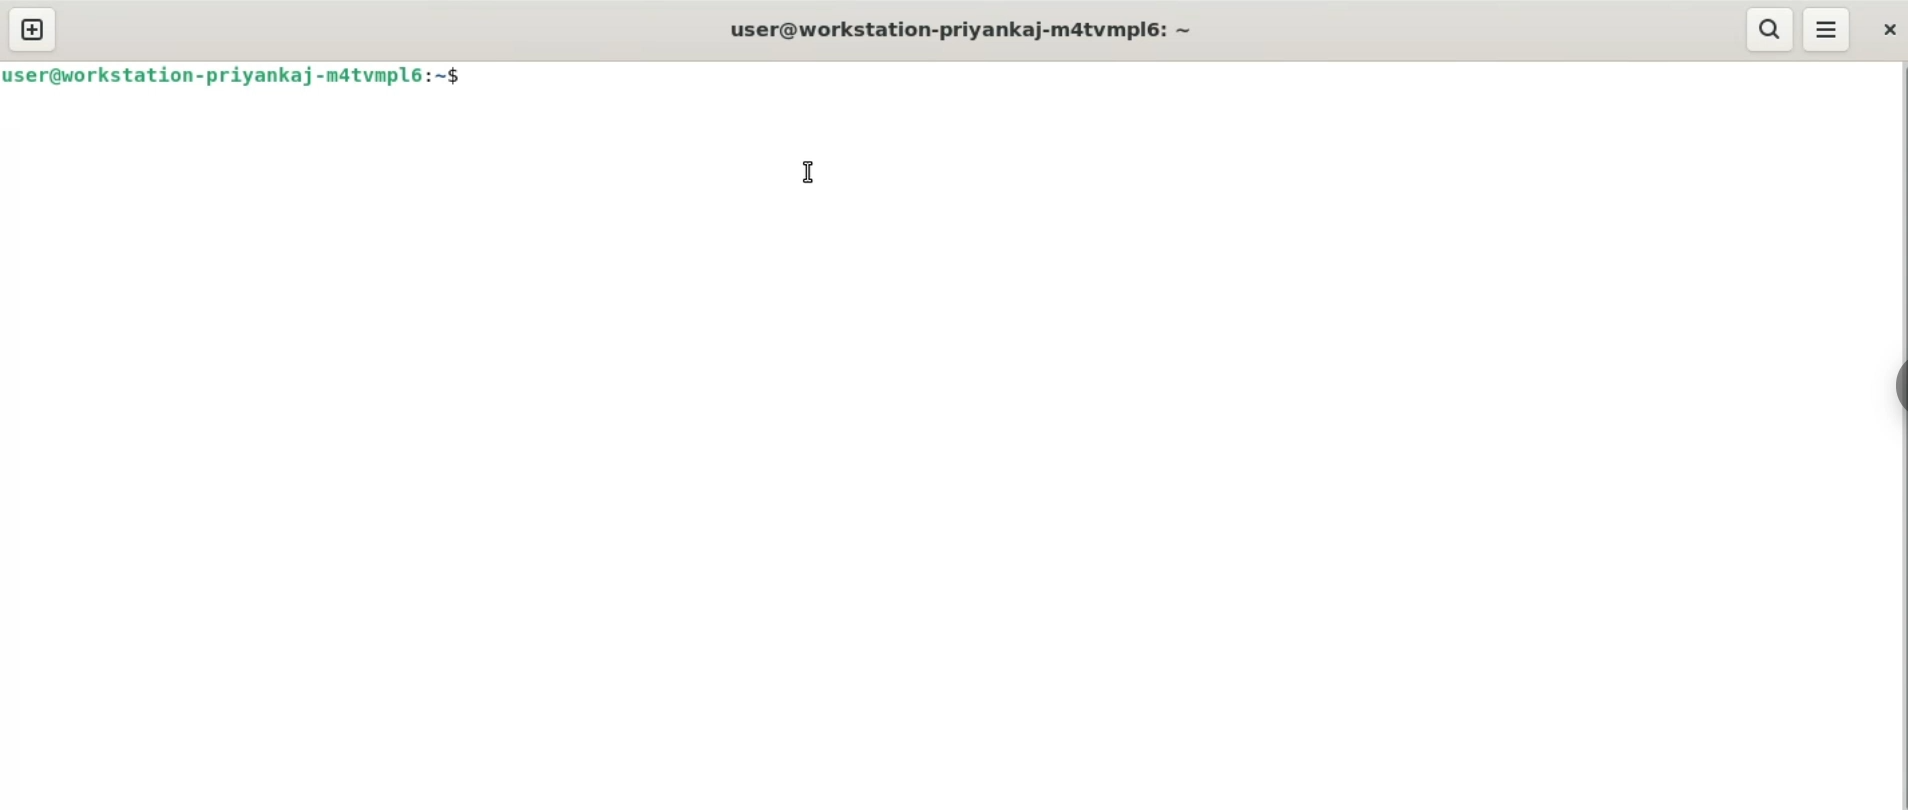  Describe the element at coordinates (1768, 29) in the screenshot. I see `search` at that location.